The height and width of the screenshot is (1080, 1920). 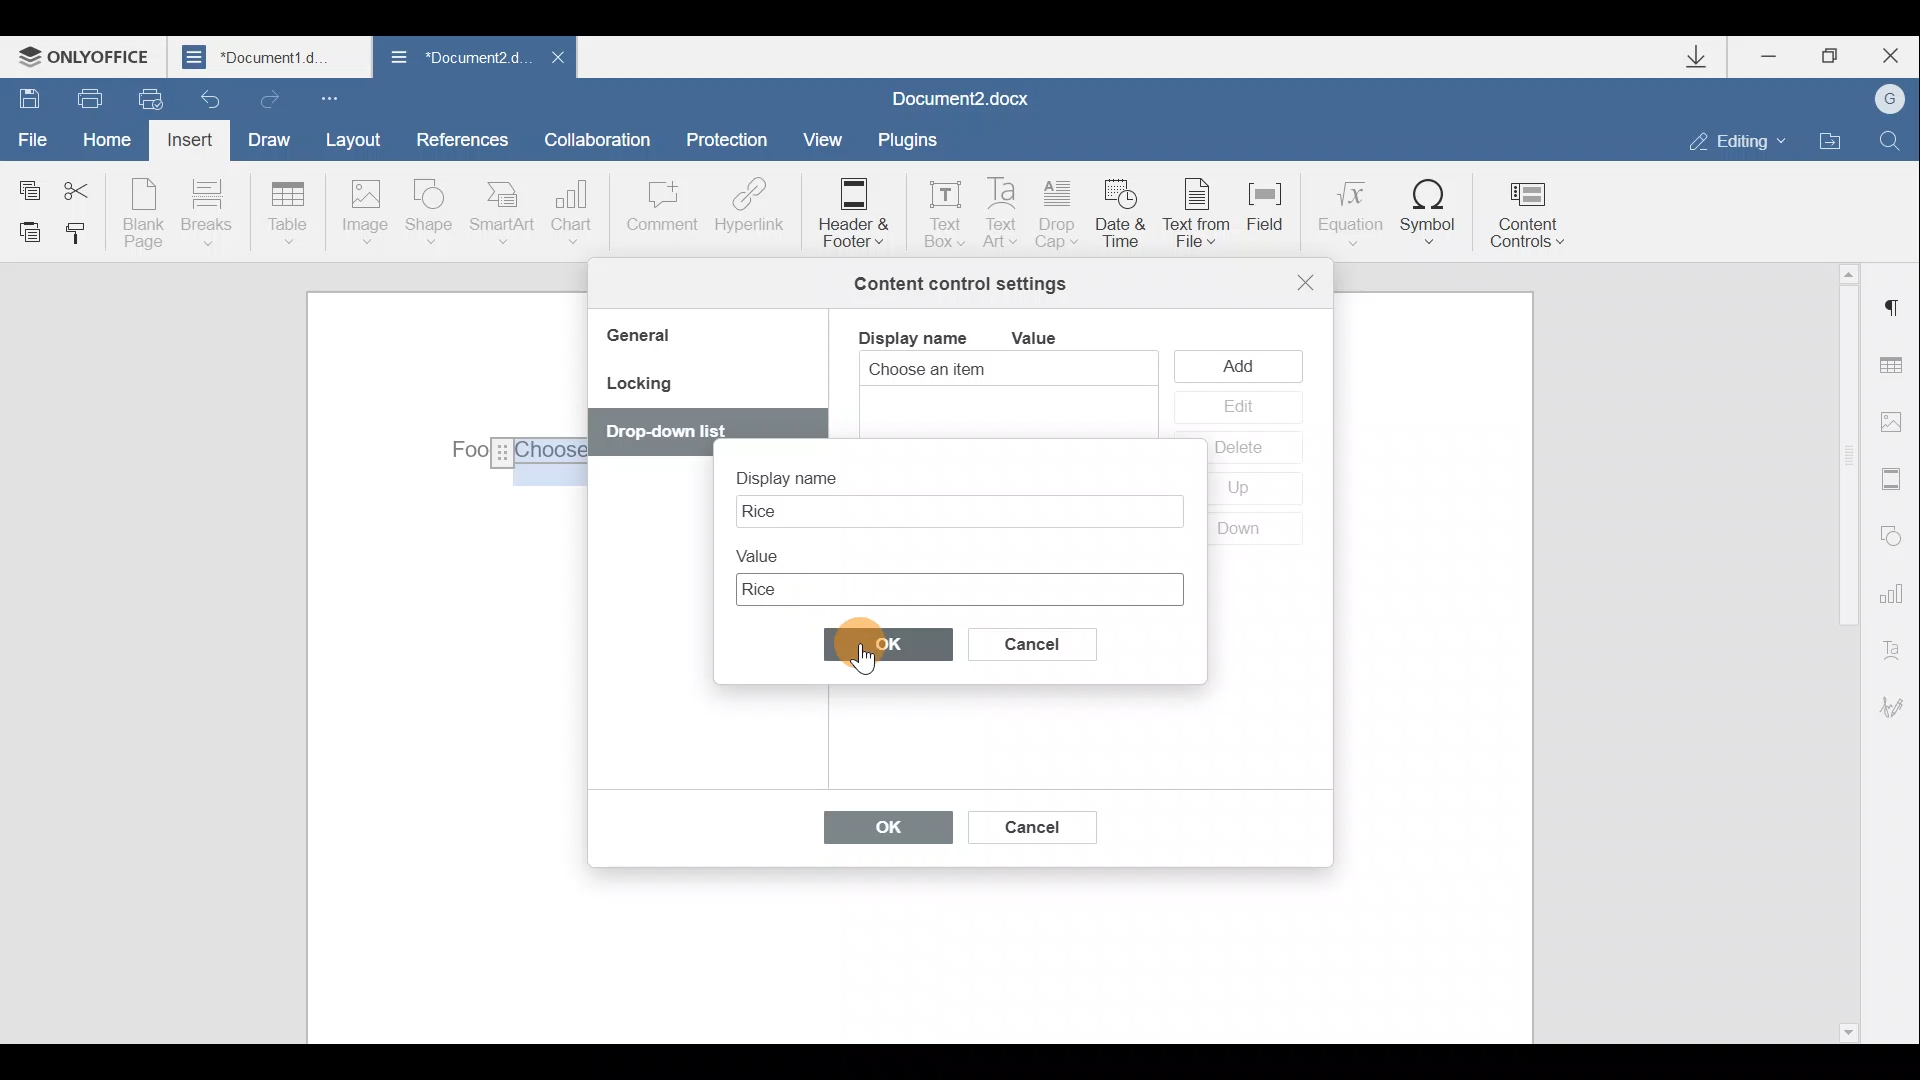 What do you see at coordinates (1831, 57) in the screenshot?
I see `Maximize` at bounding box center [1831, 57].